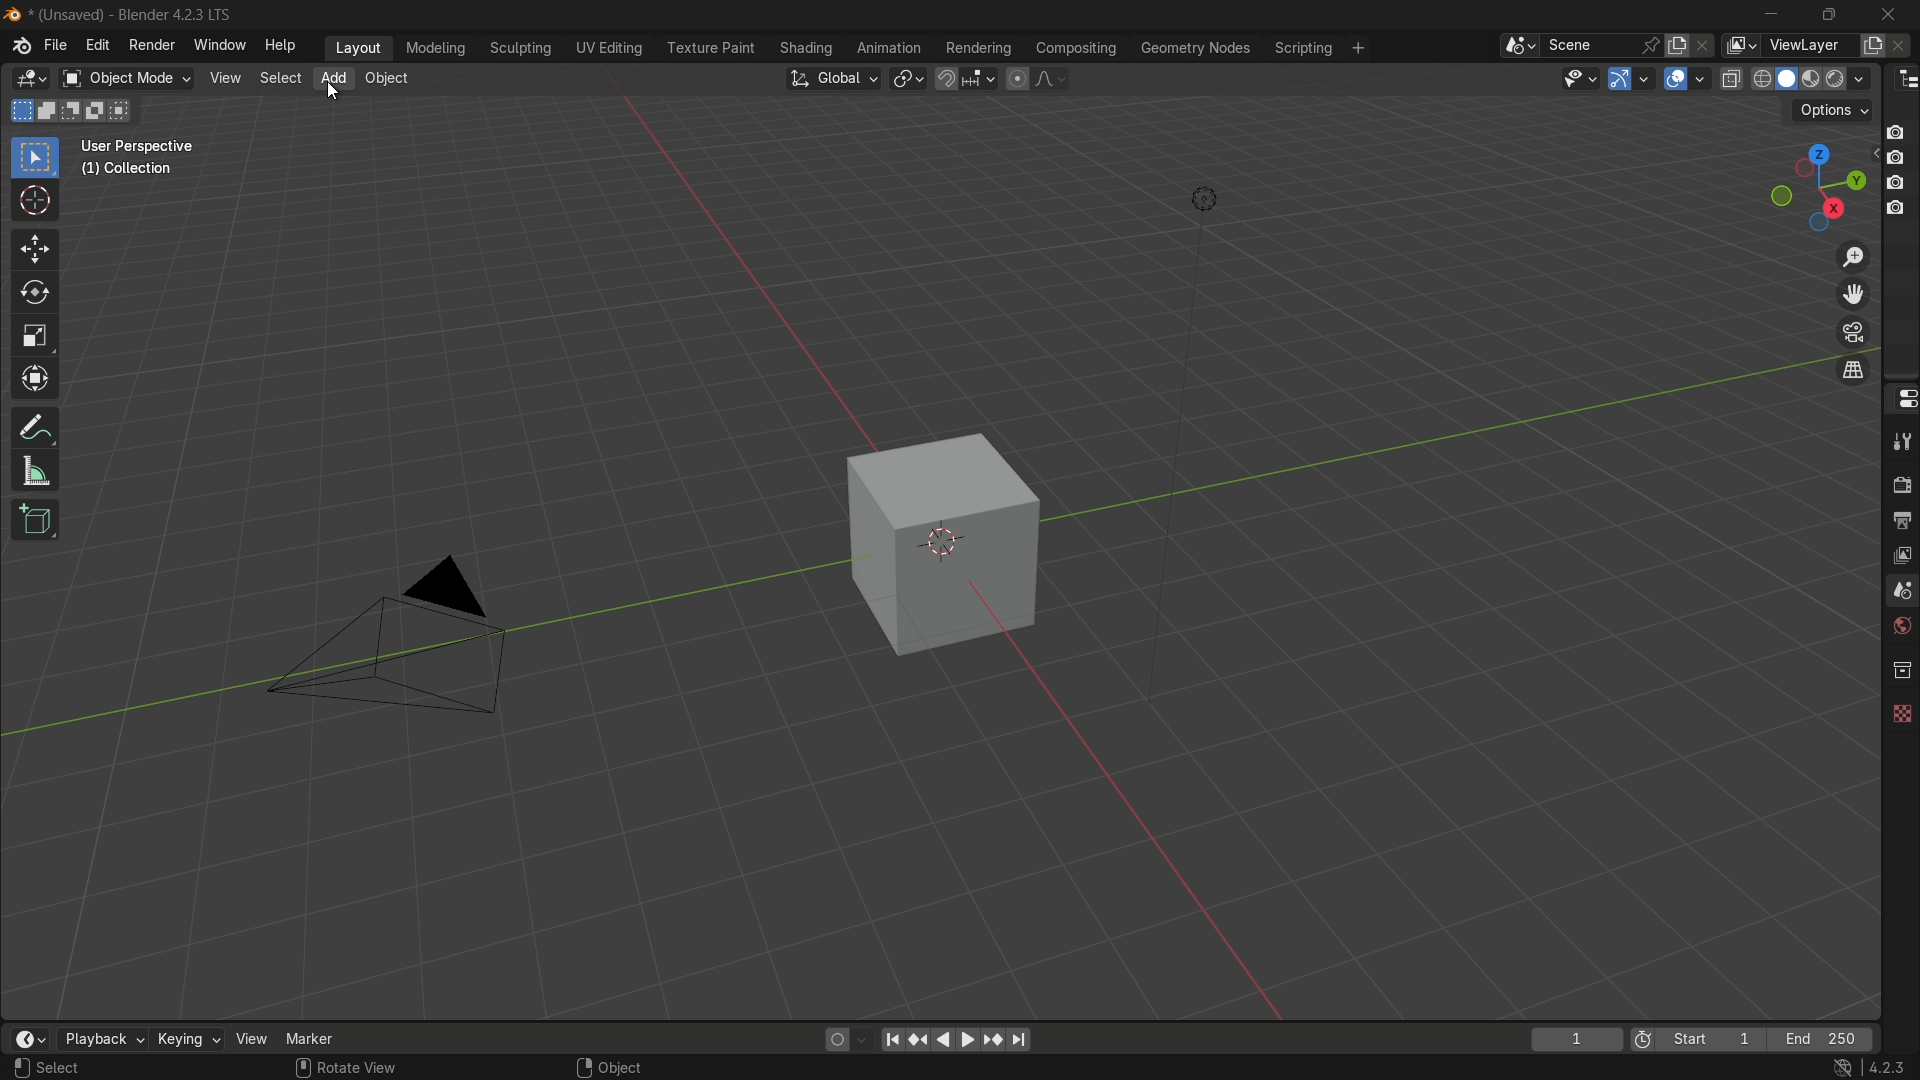  Describe the element at coordinates (34, 294) in the screenshot. I see `rotate` at that location.